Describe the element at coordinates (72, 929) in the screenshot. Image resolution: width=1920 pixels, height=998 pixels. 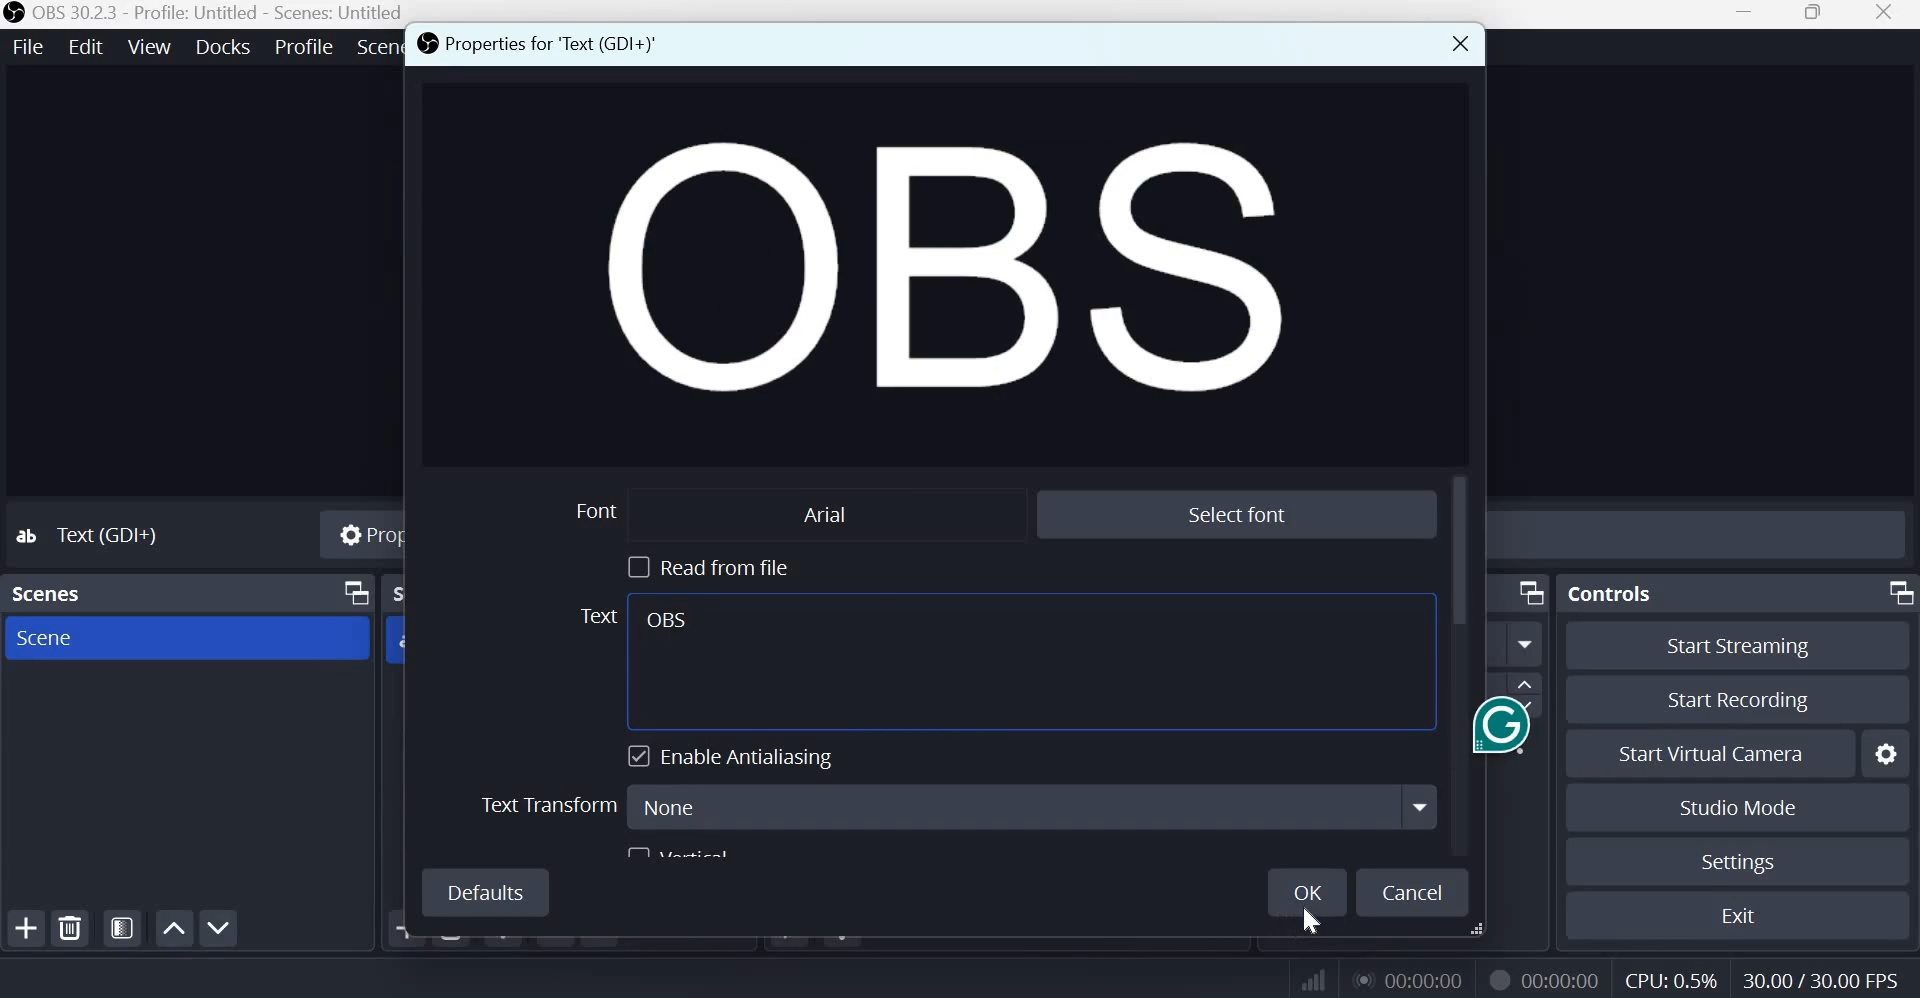
I see `Remove selected scene` at that location.